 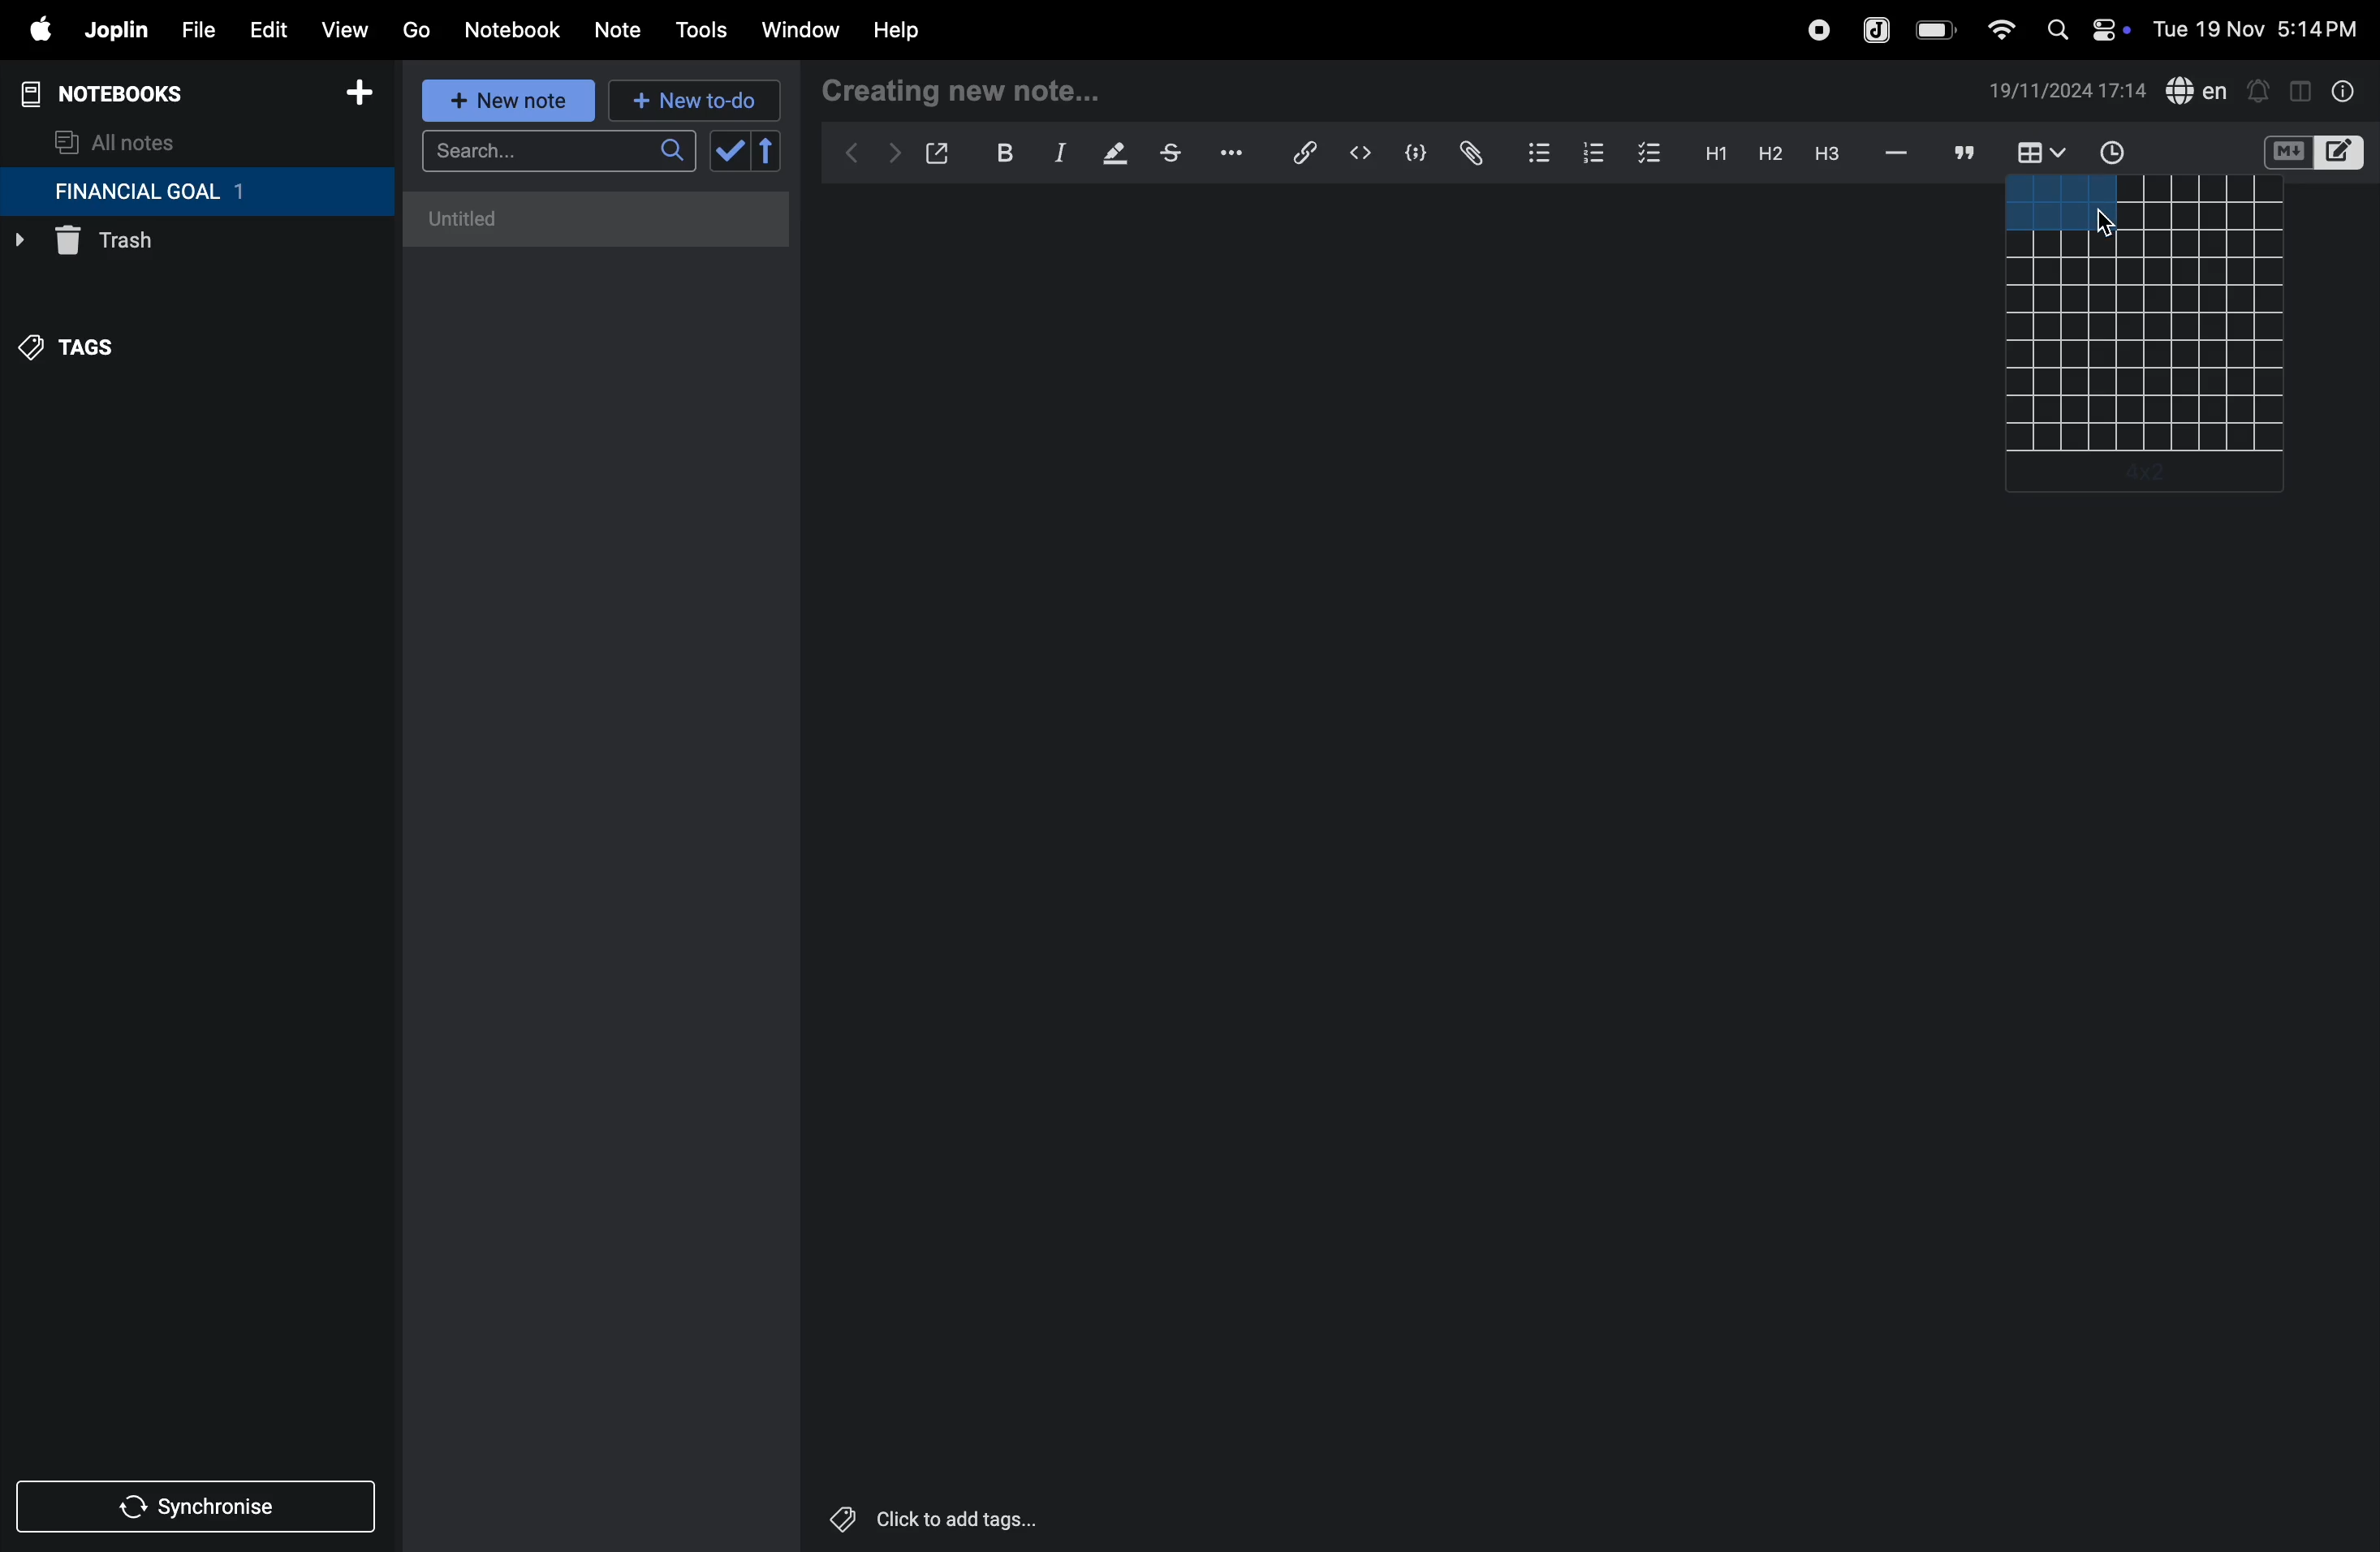 I want to click on insert table, so click(x=2037, y=154).